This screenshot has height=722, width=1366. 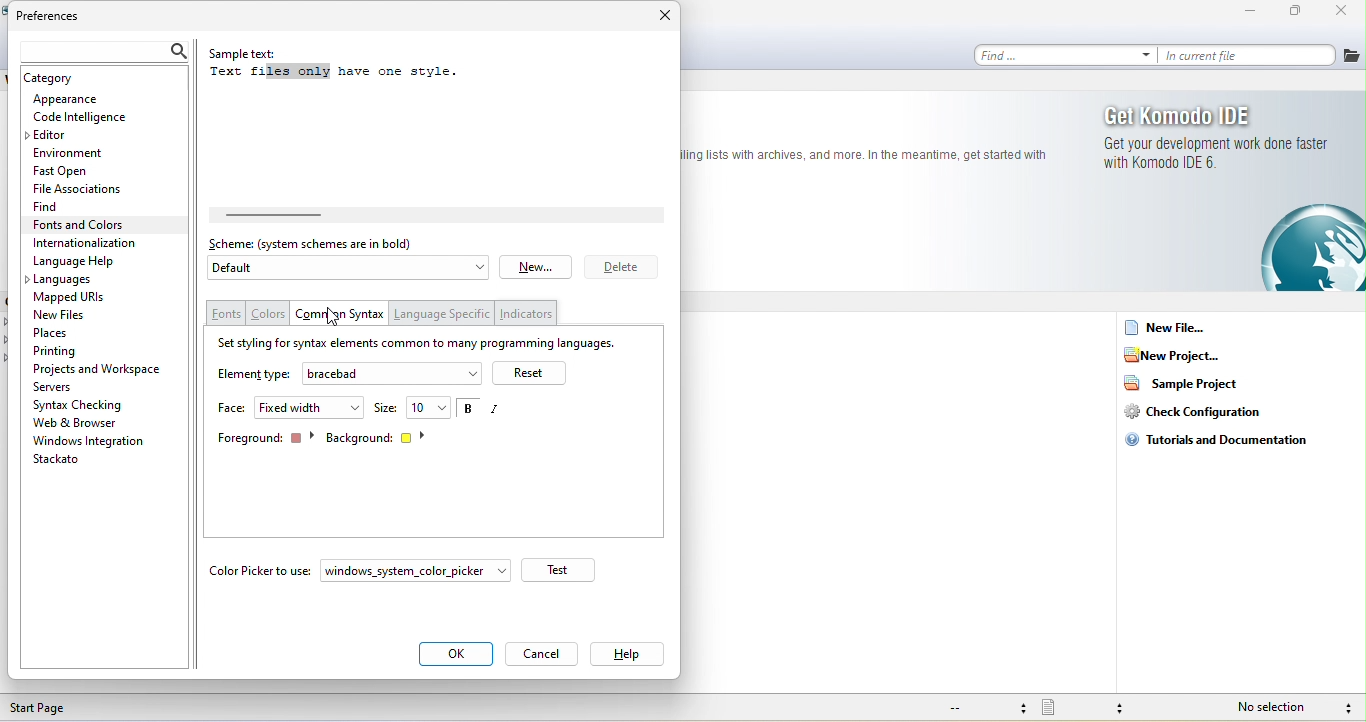 What do you see at coordinates (82, 405) in the screenshot?
I see `syntax checking` at bounding box center [82, 405].